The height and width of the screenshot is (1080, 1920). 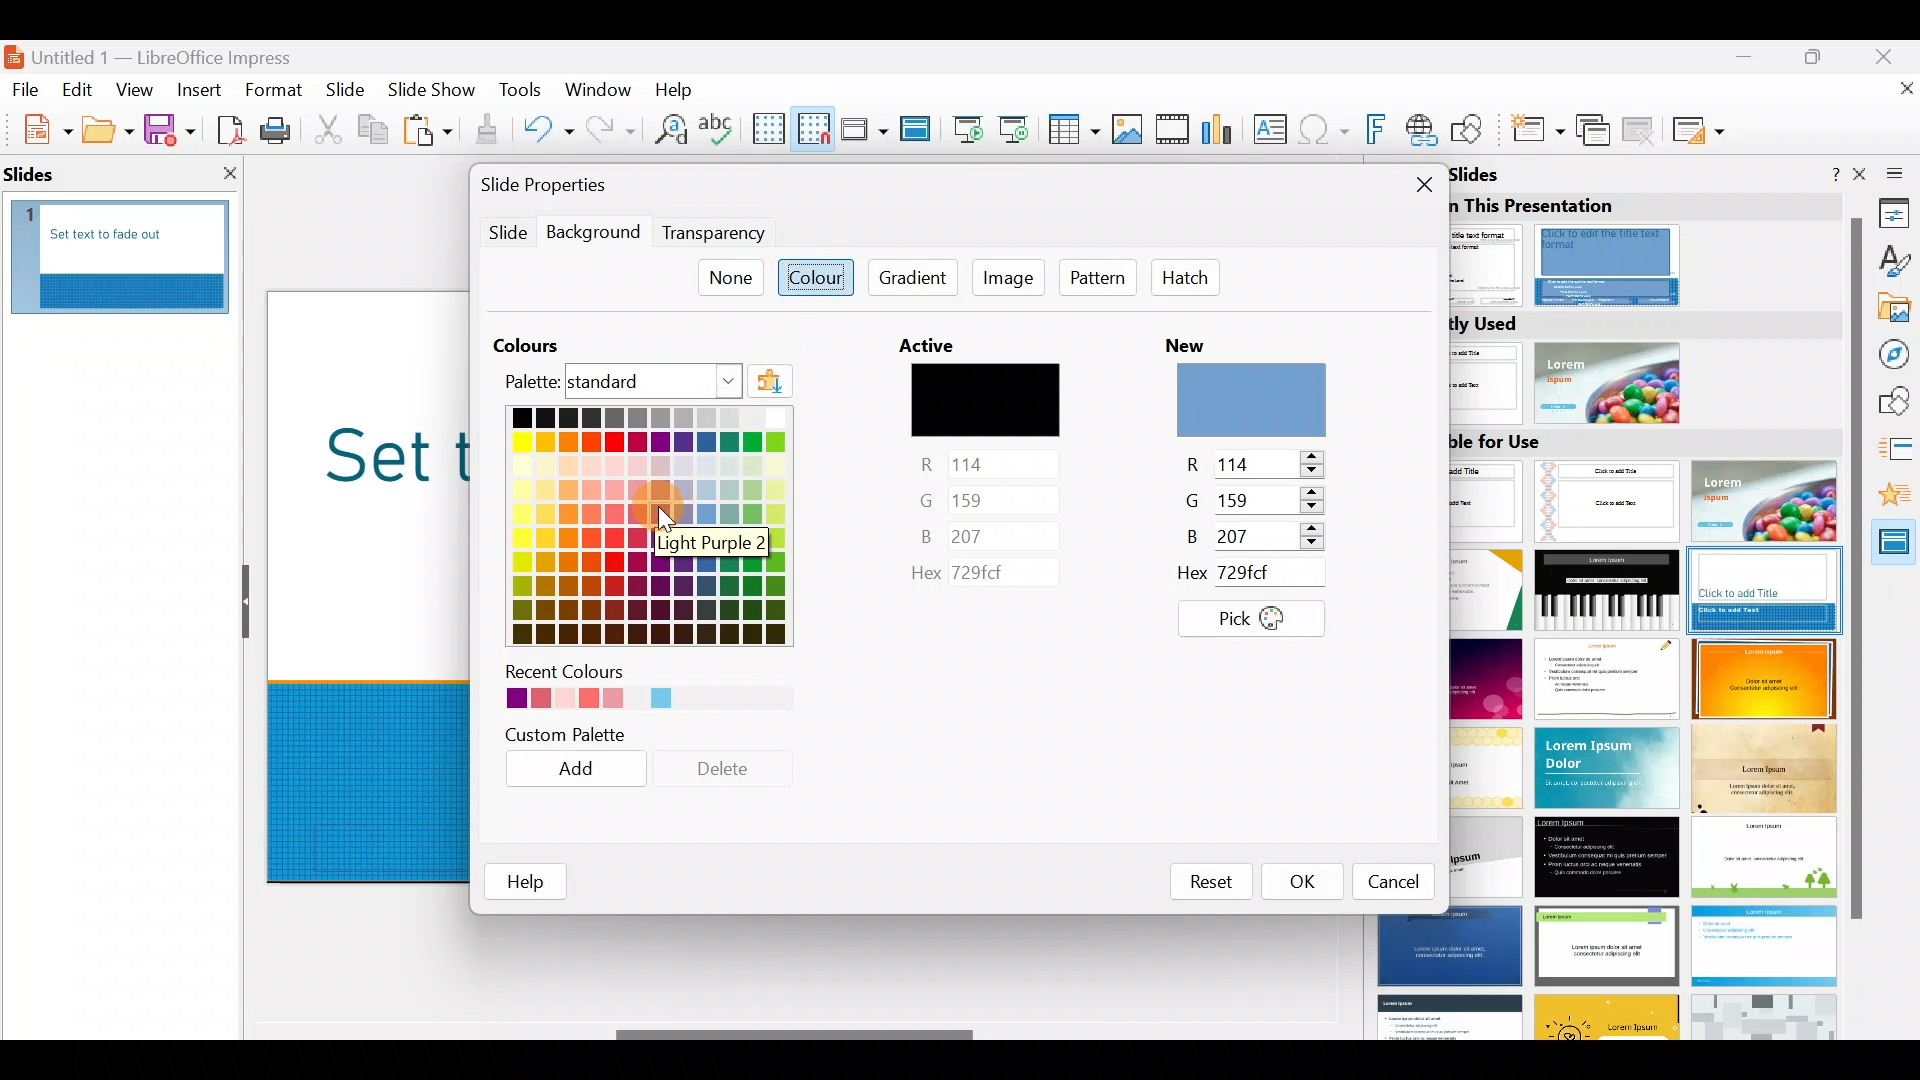 What do you see at coordinates (1257, 463) in the screenshot?
I see `red` at bounding box center [1257, 463].